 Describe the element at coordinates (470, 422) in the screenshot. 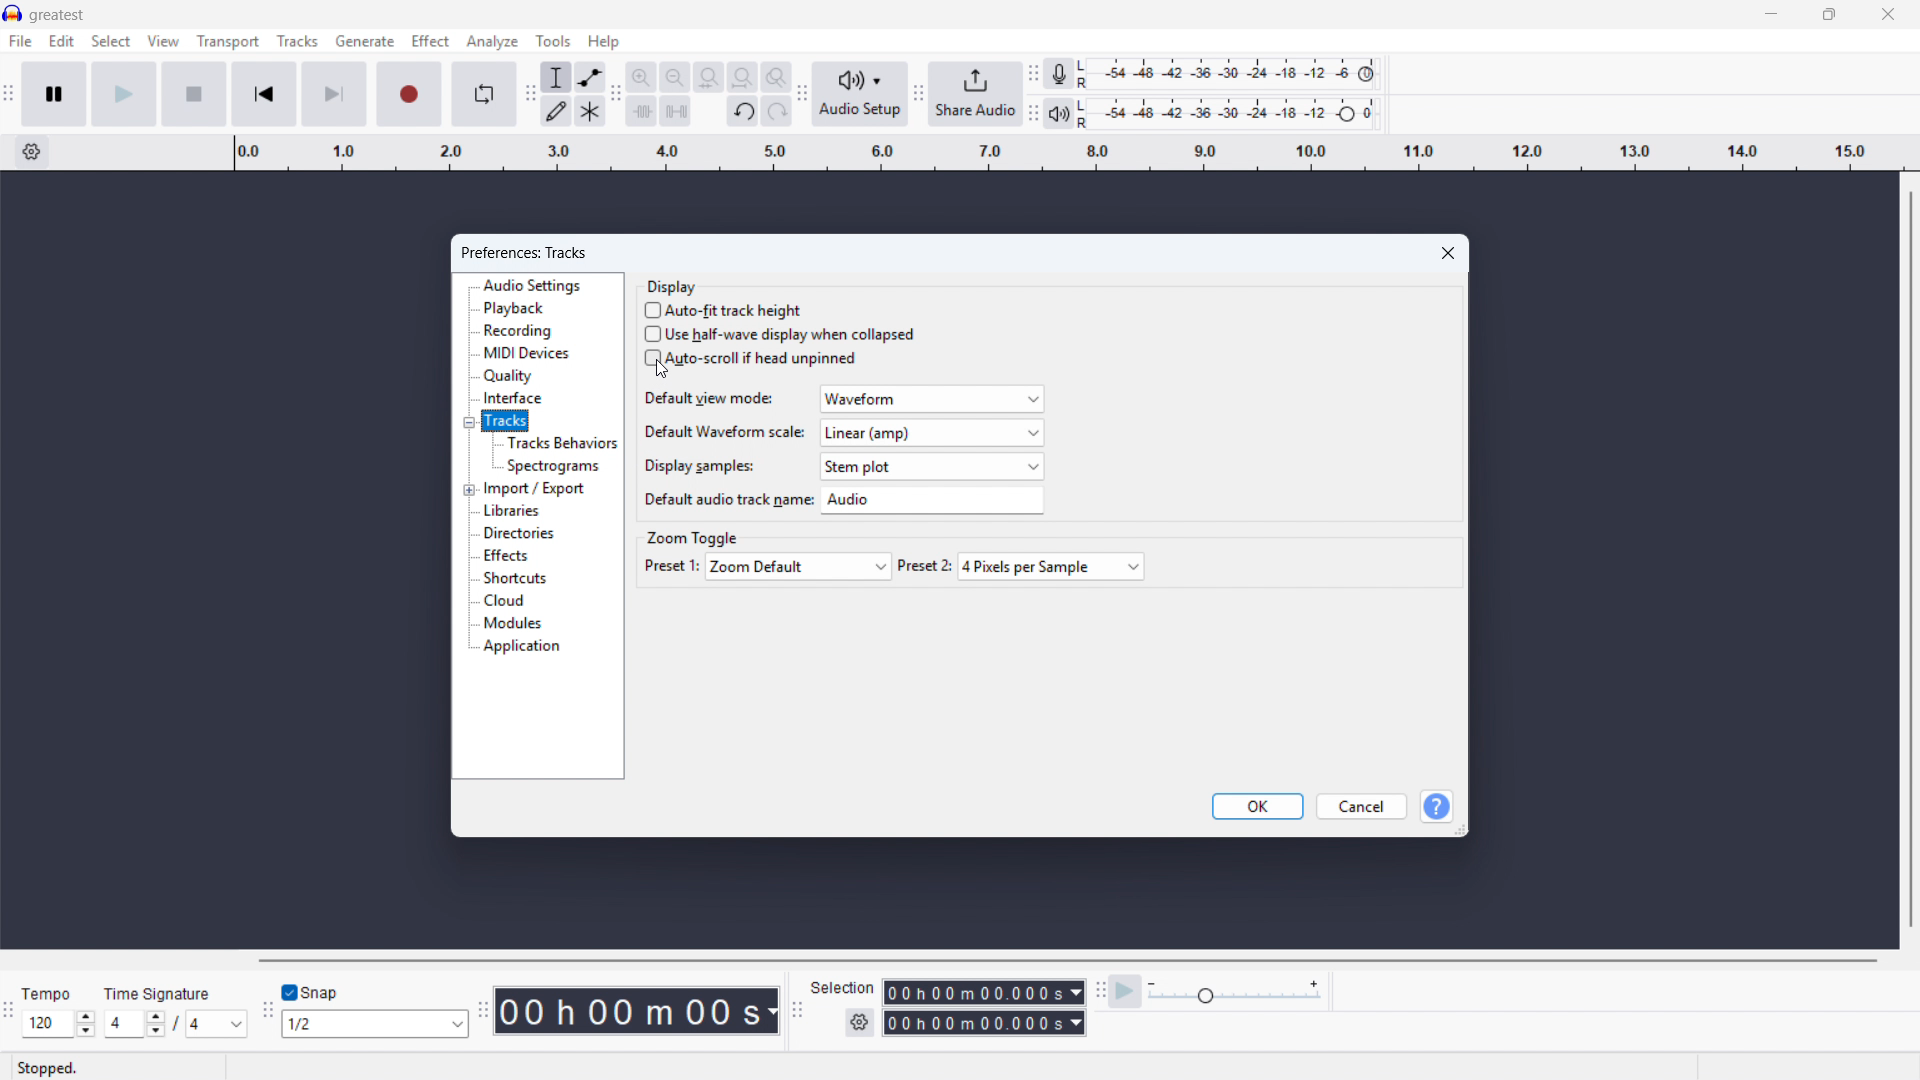

I see `Collapse ` at that location.